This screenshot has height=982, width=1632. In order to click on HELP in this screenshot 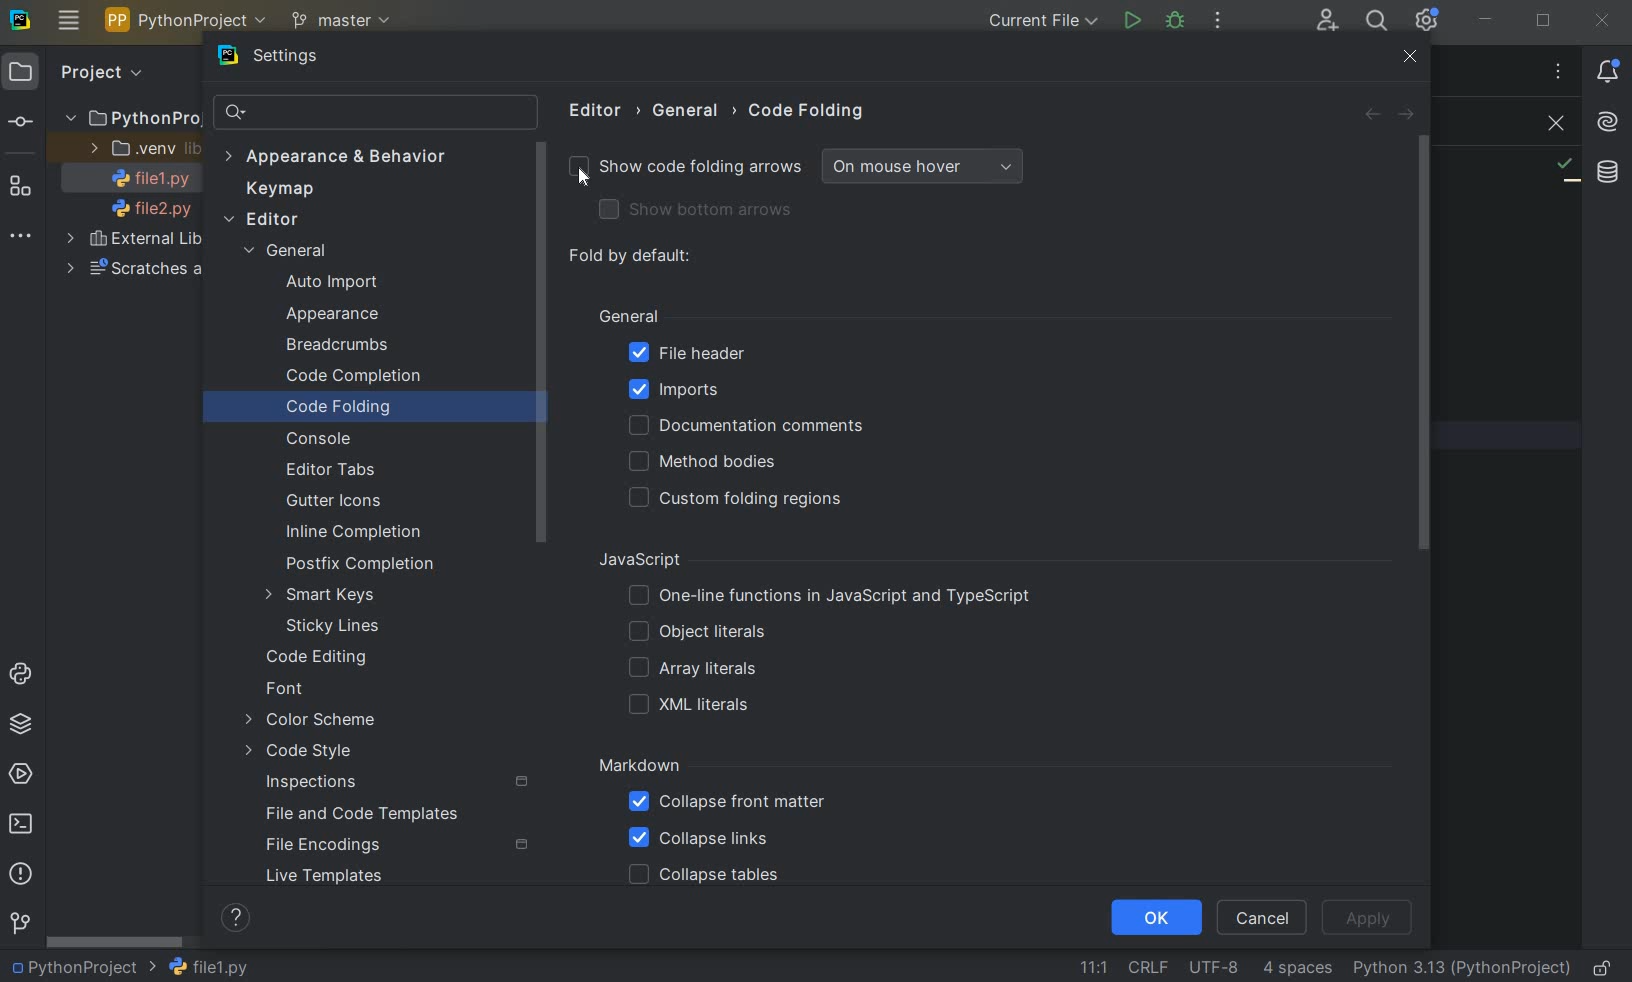, I will do `click(238, 917)`.